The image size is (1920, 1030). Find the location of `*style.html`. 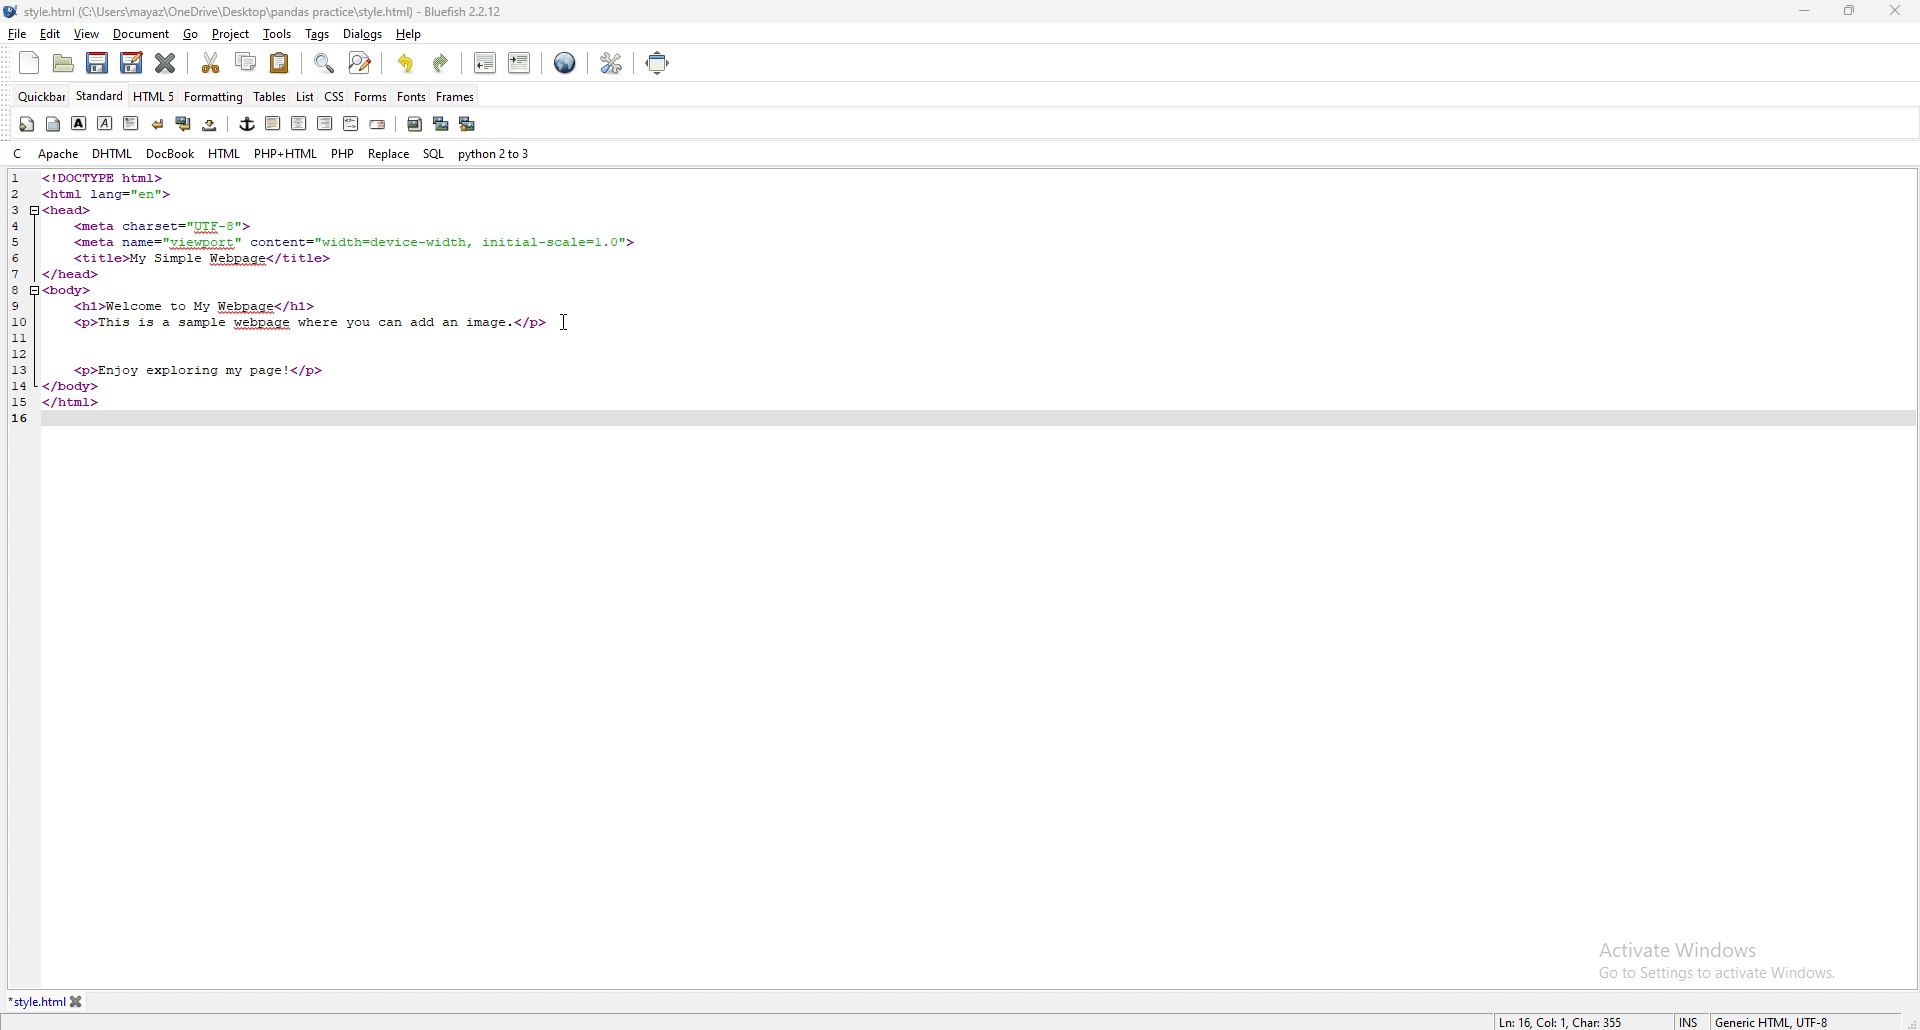

*style.html is located at coordinates (36, 1003).